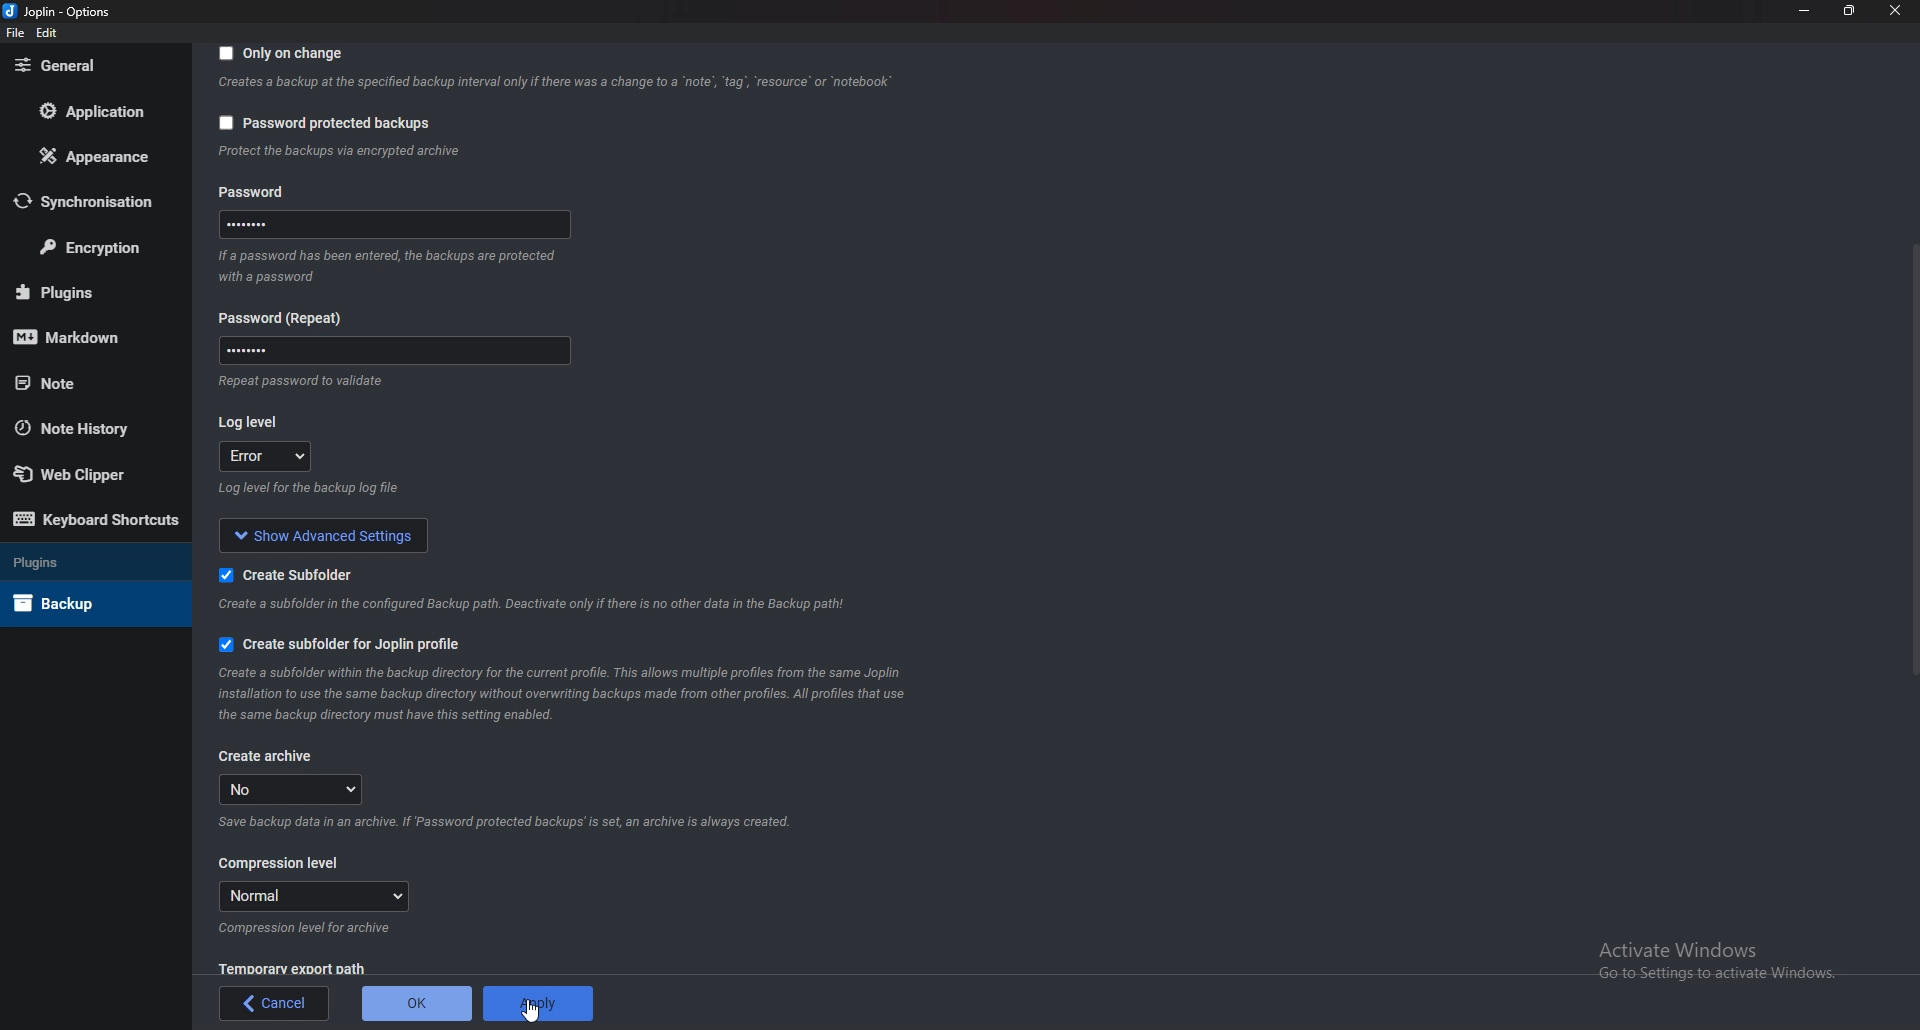 Image resolution: width=1920 pixels, height=1030 pixels. What do you see at coordinates (416, 1004) in the screenshot?
I see `O K` at bounding box center [416, 1004].